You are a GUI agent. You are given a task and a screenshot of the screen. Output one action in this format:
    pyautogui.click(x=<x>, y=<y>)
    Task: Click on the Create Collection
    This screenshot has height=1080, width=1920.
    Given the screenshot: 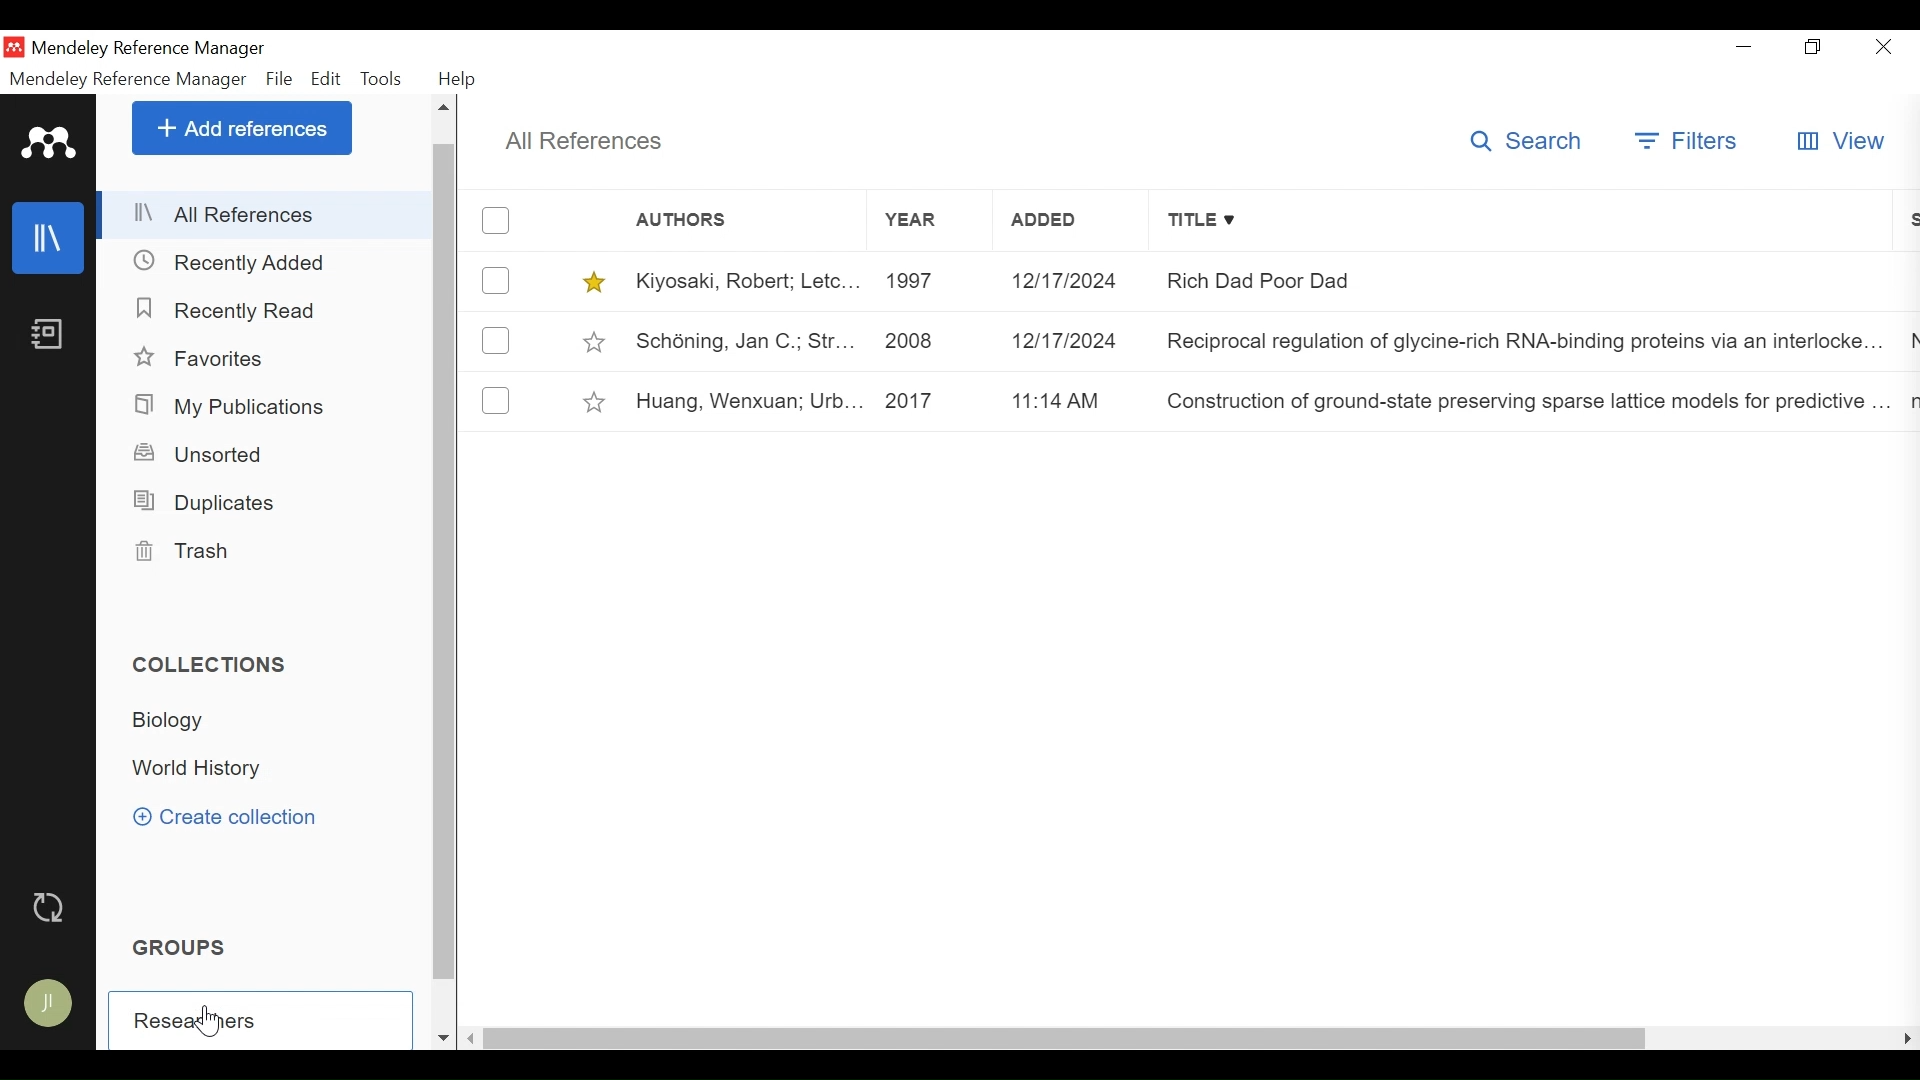 What is the action you would take?
    pyautogui.click(x=225, y=815)
    